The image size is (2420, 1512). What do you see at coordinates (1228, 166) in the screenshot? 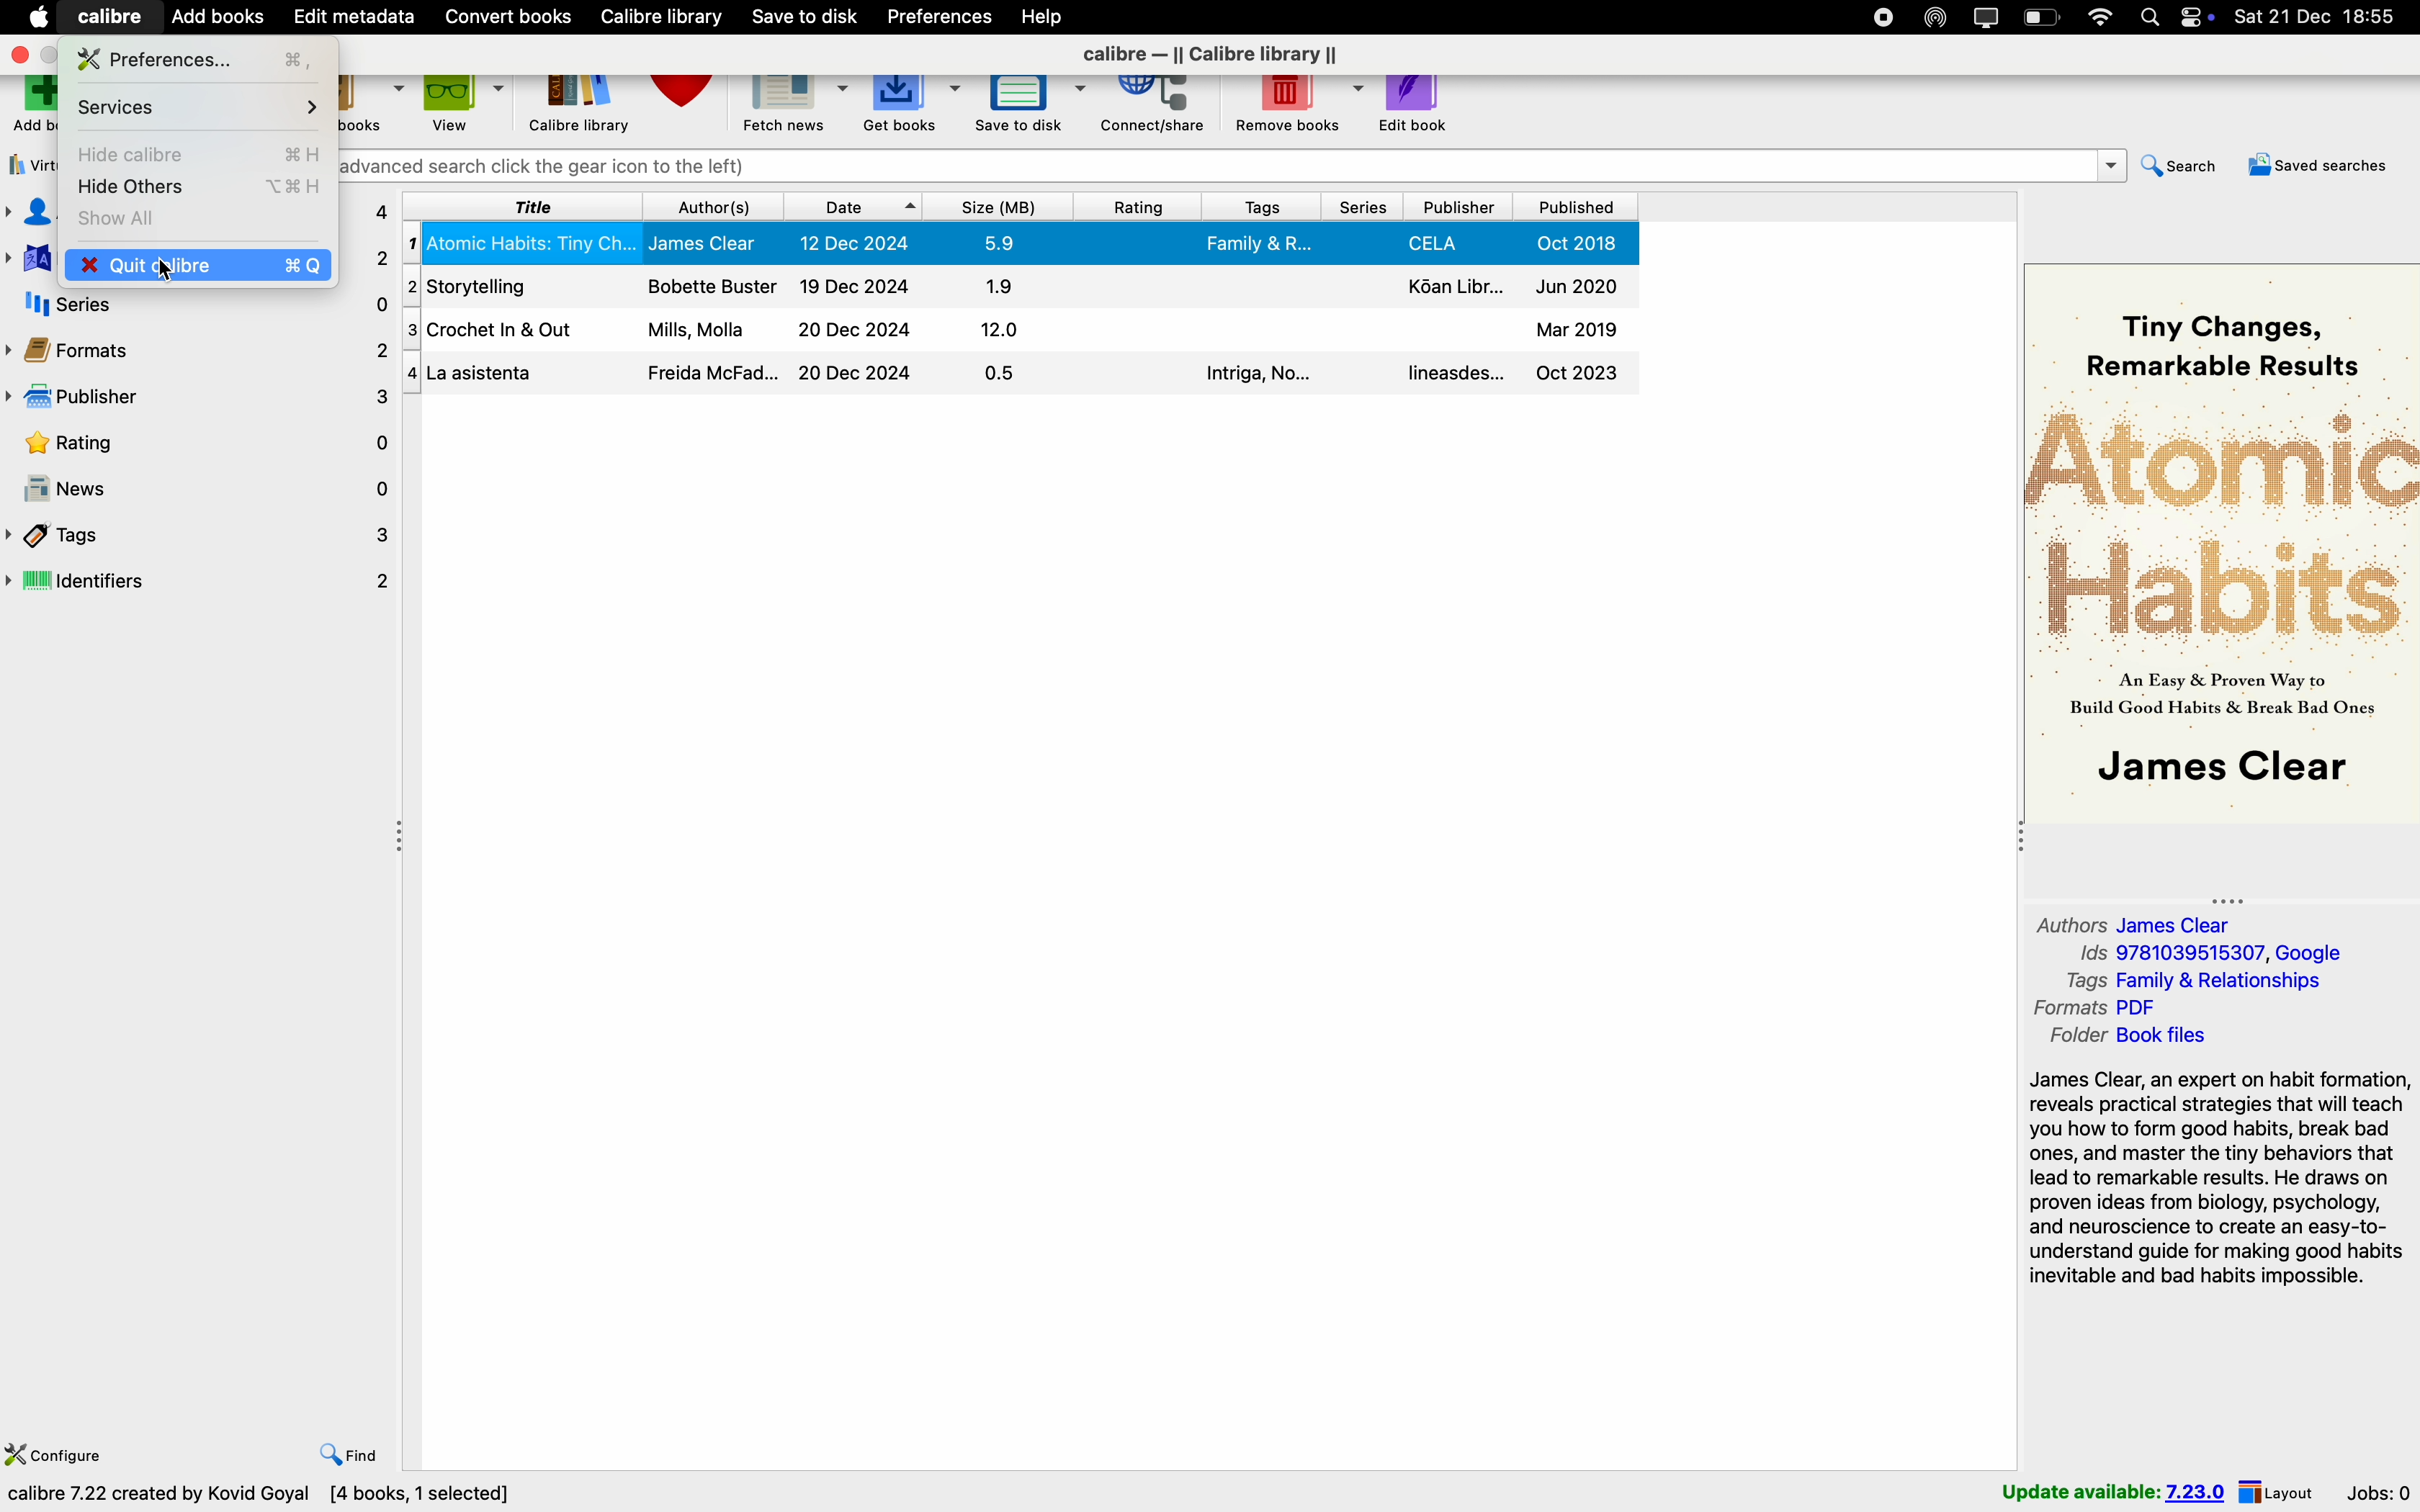
I see `search bar` at bounding box center [1228, 166].